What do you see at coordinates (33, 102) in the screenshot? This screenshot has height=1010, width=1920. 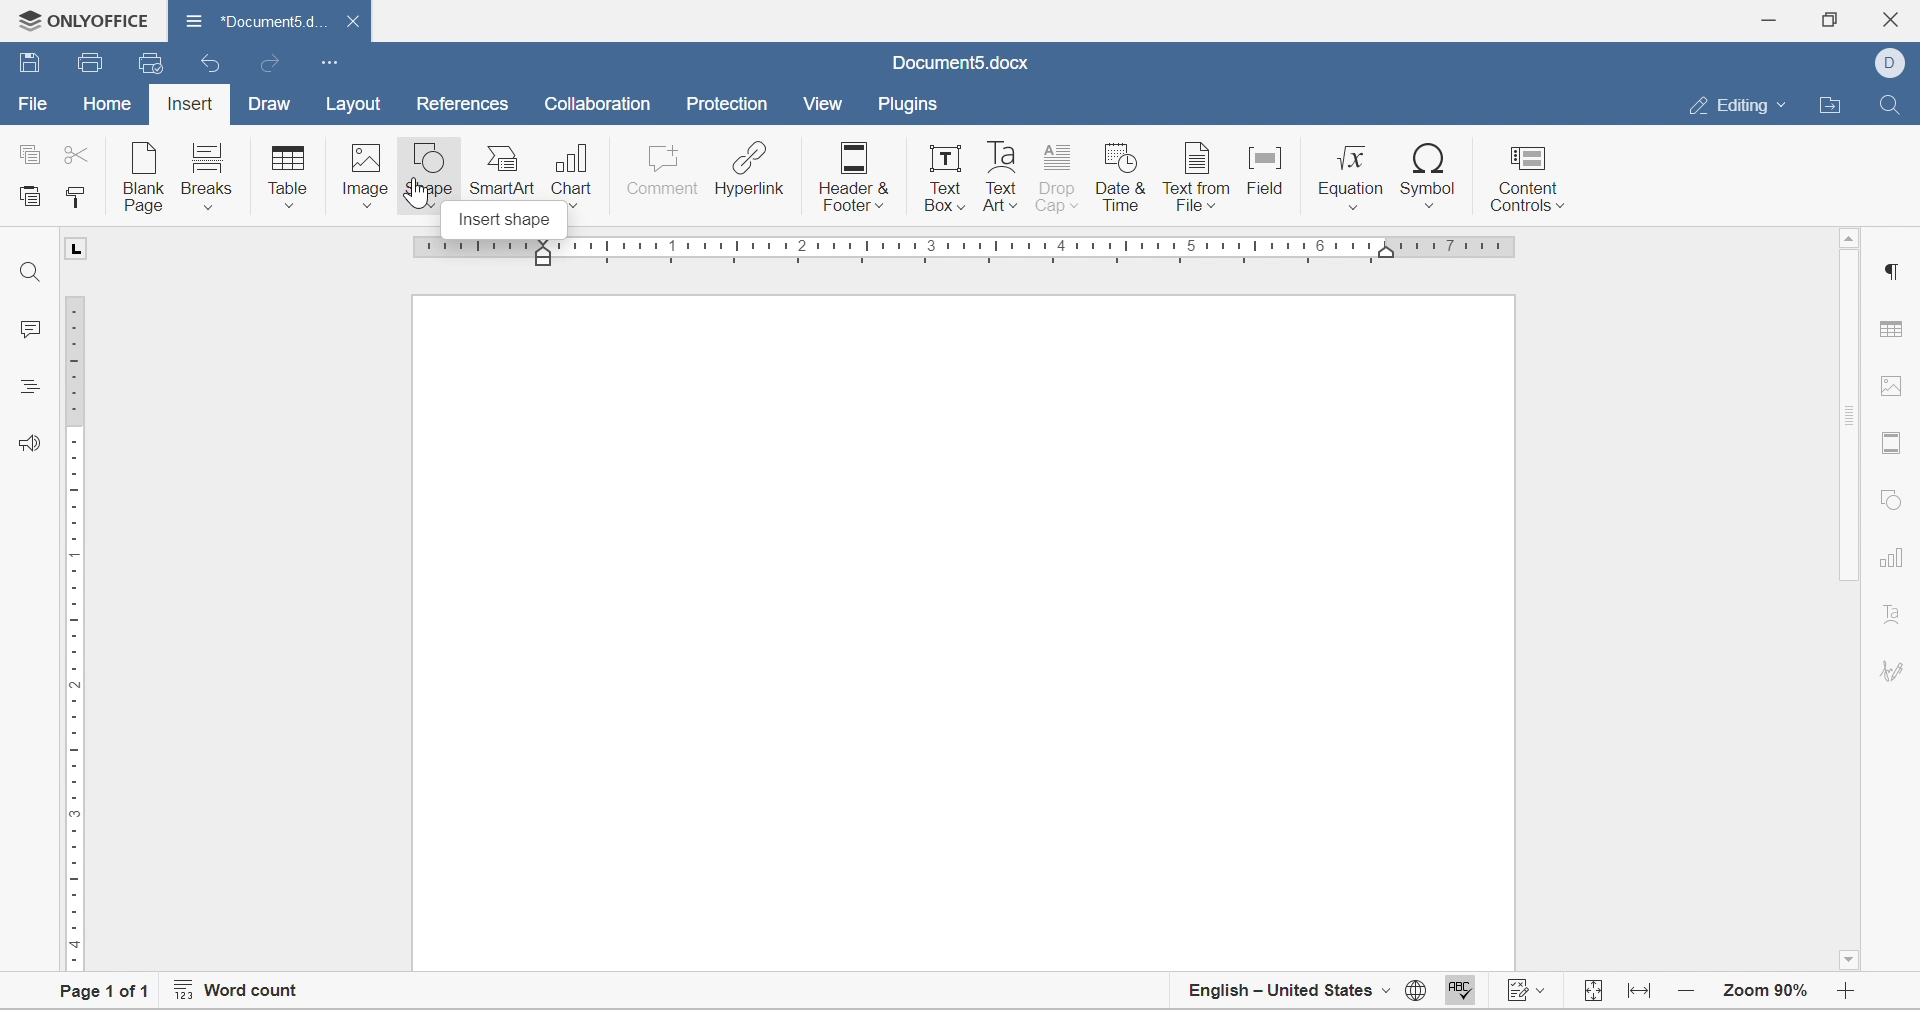 I see `file` at bounding box center [33, 102].